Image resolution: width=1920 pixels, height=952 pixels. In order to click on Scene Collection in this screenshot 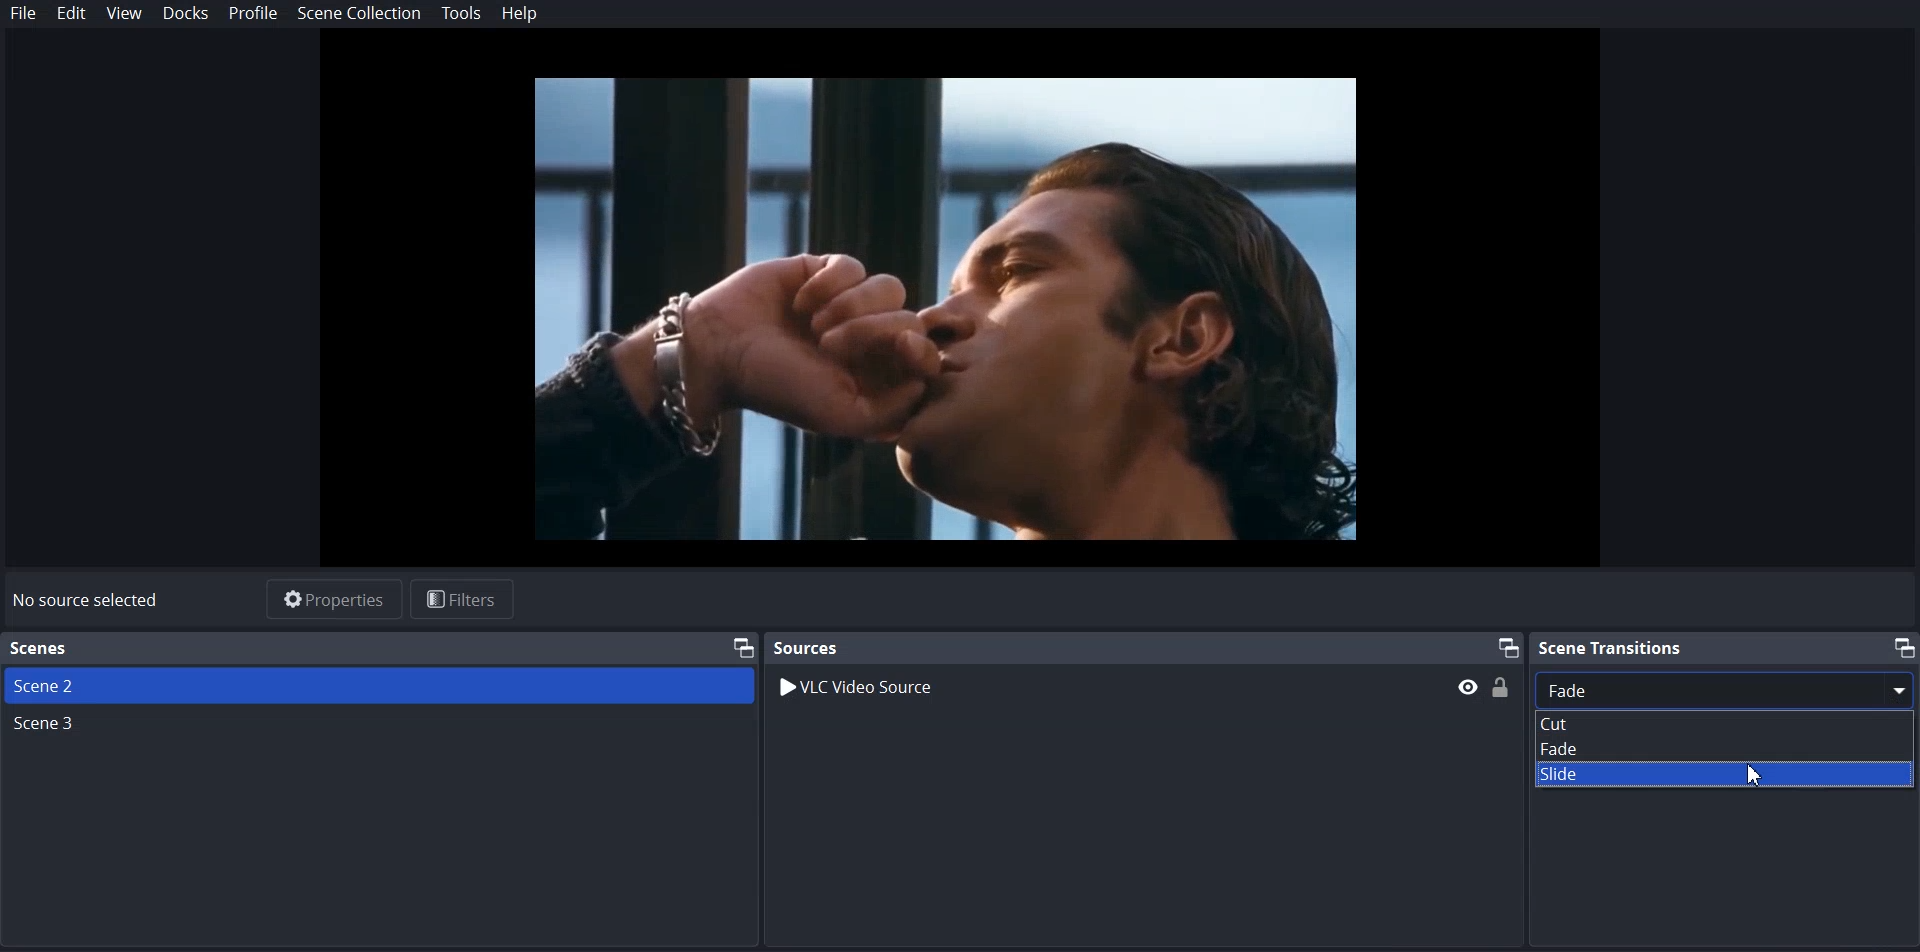, I will do `click(360, 15)`.